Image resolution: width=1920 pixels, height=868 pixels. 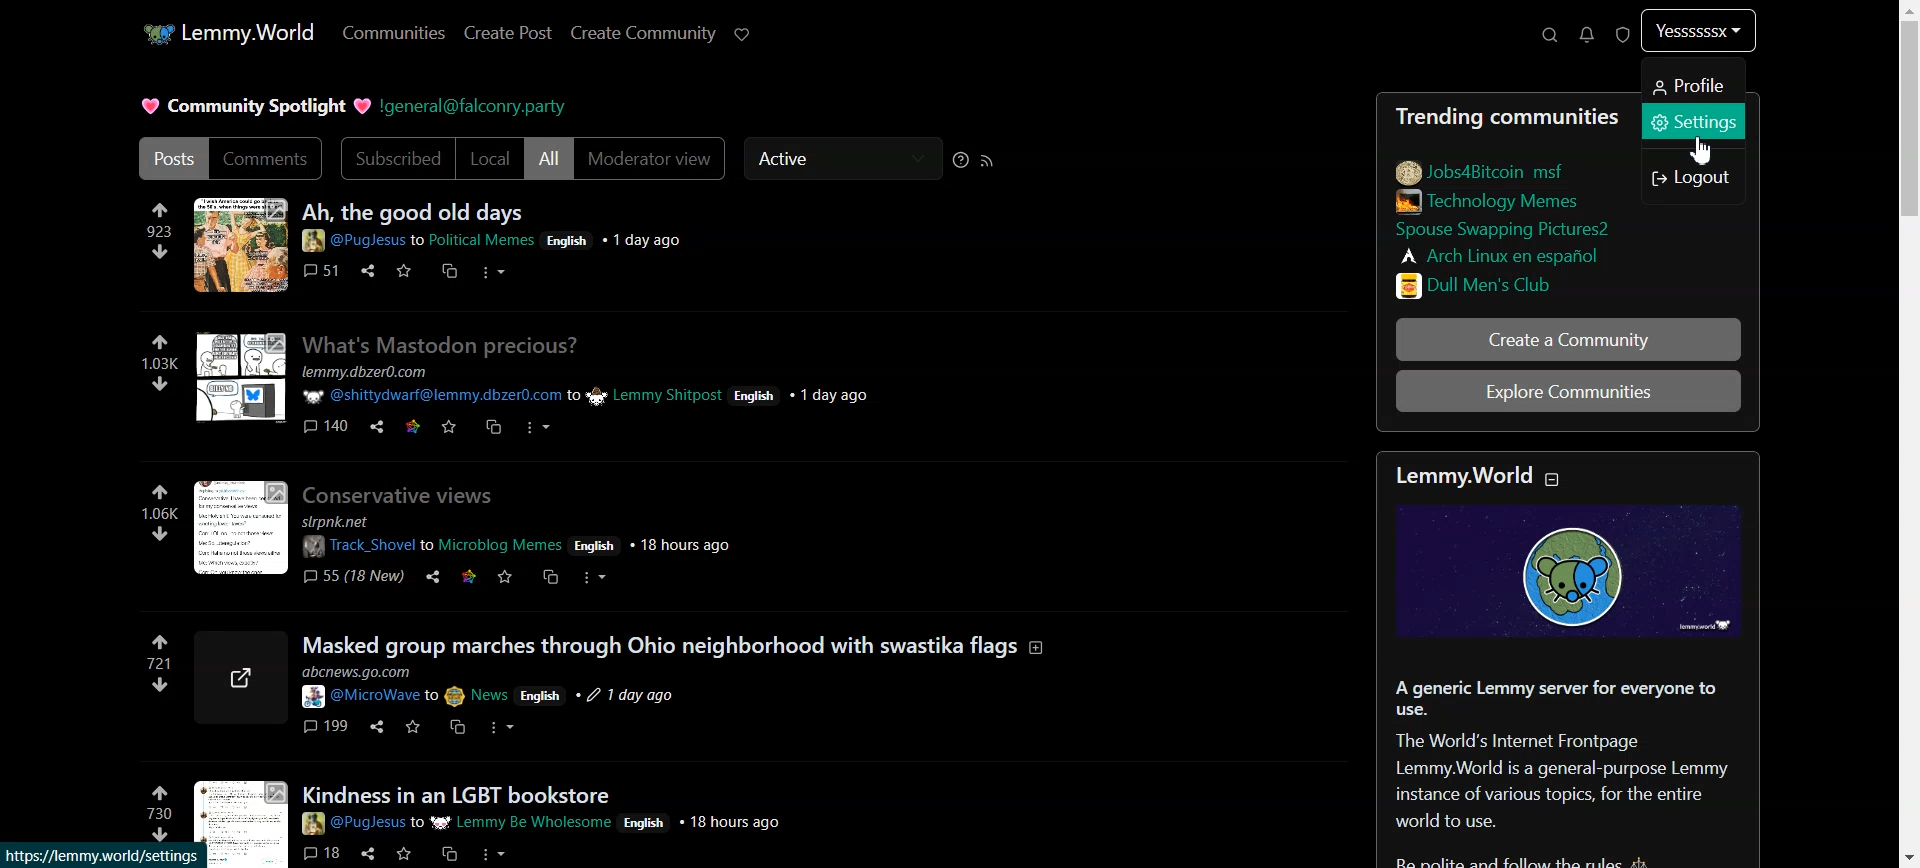 What do you see at coordinates (371, 853) in the screenshot?
I see `share` at bounding box center [371, 853].